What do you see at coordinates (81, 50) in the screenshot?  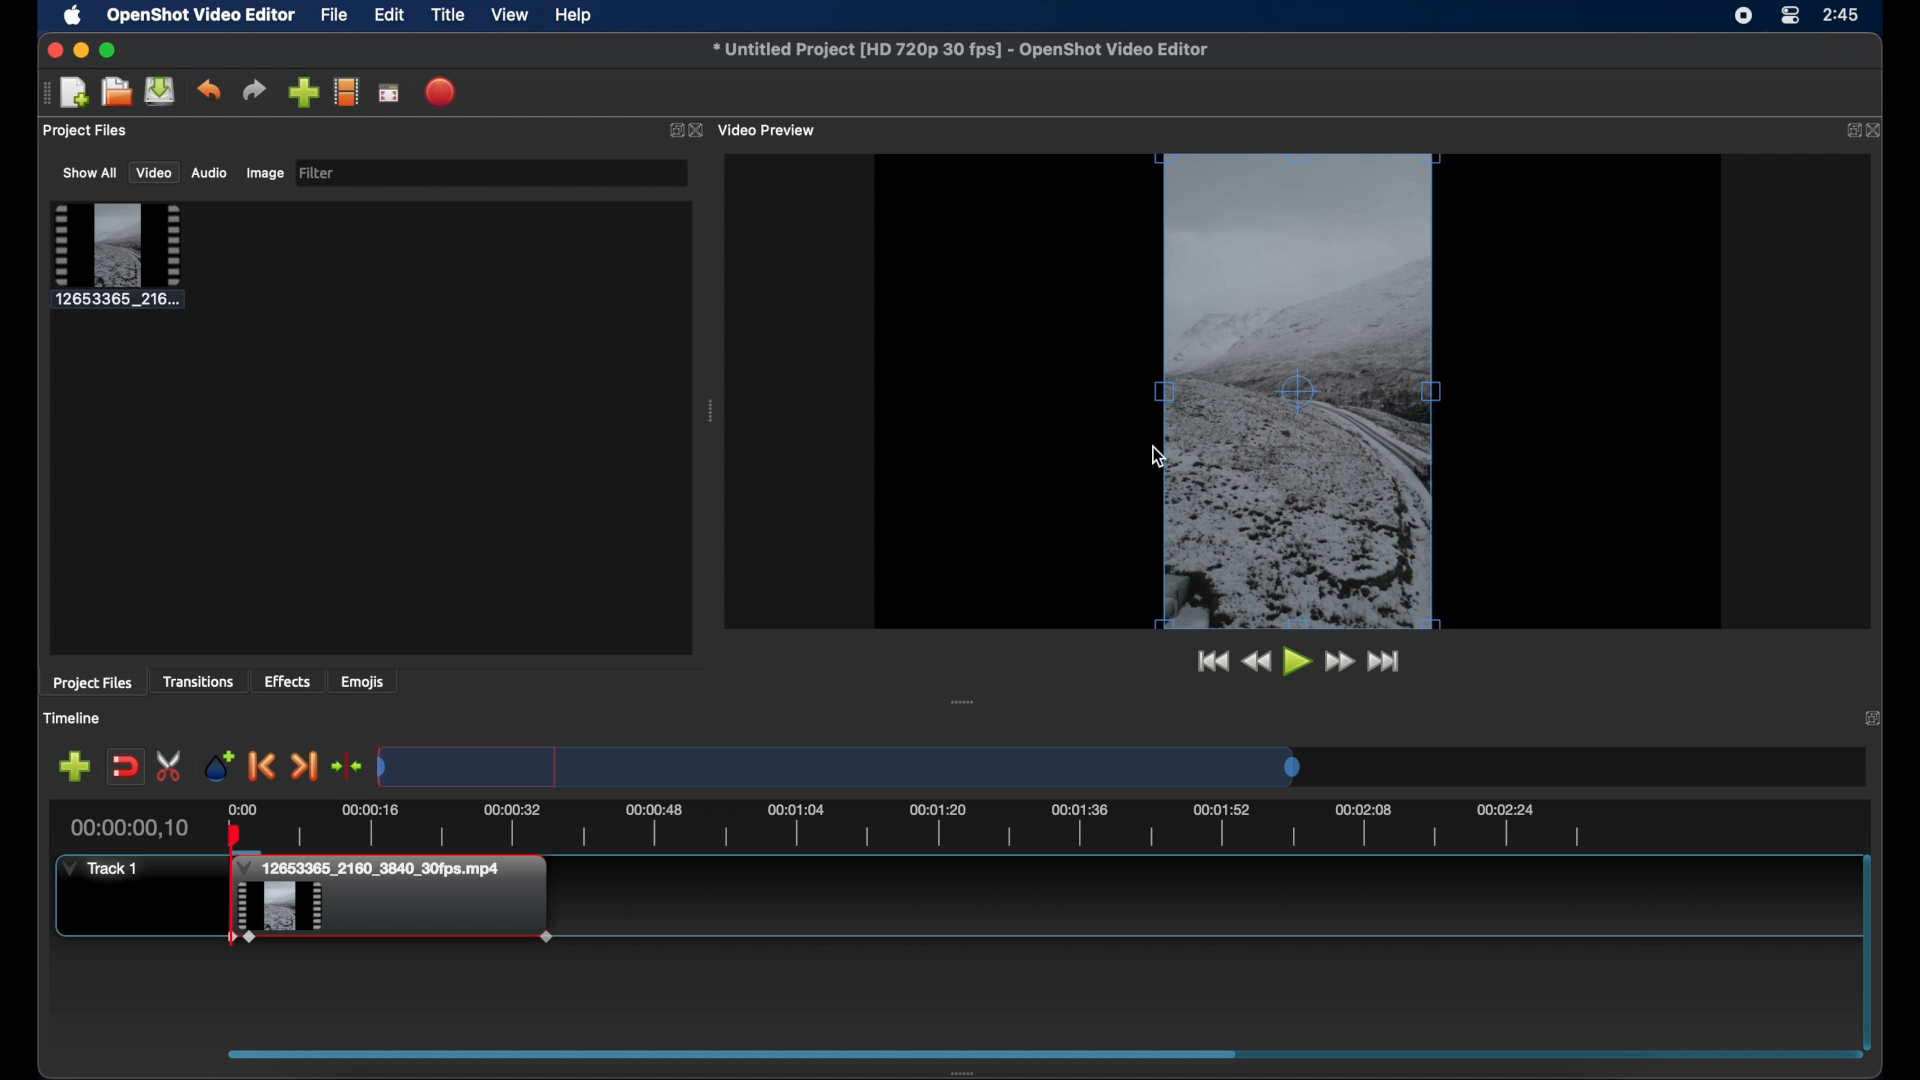 I see `minimize` at bounding box center [81, 50].